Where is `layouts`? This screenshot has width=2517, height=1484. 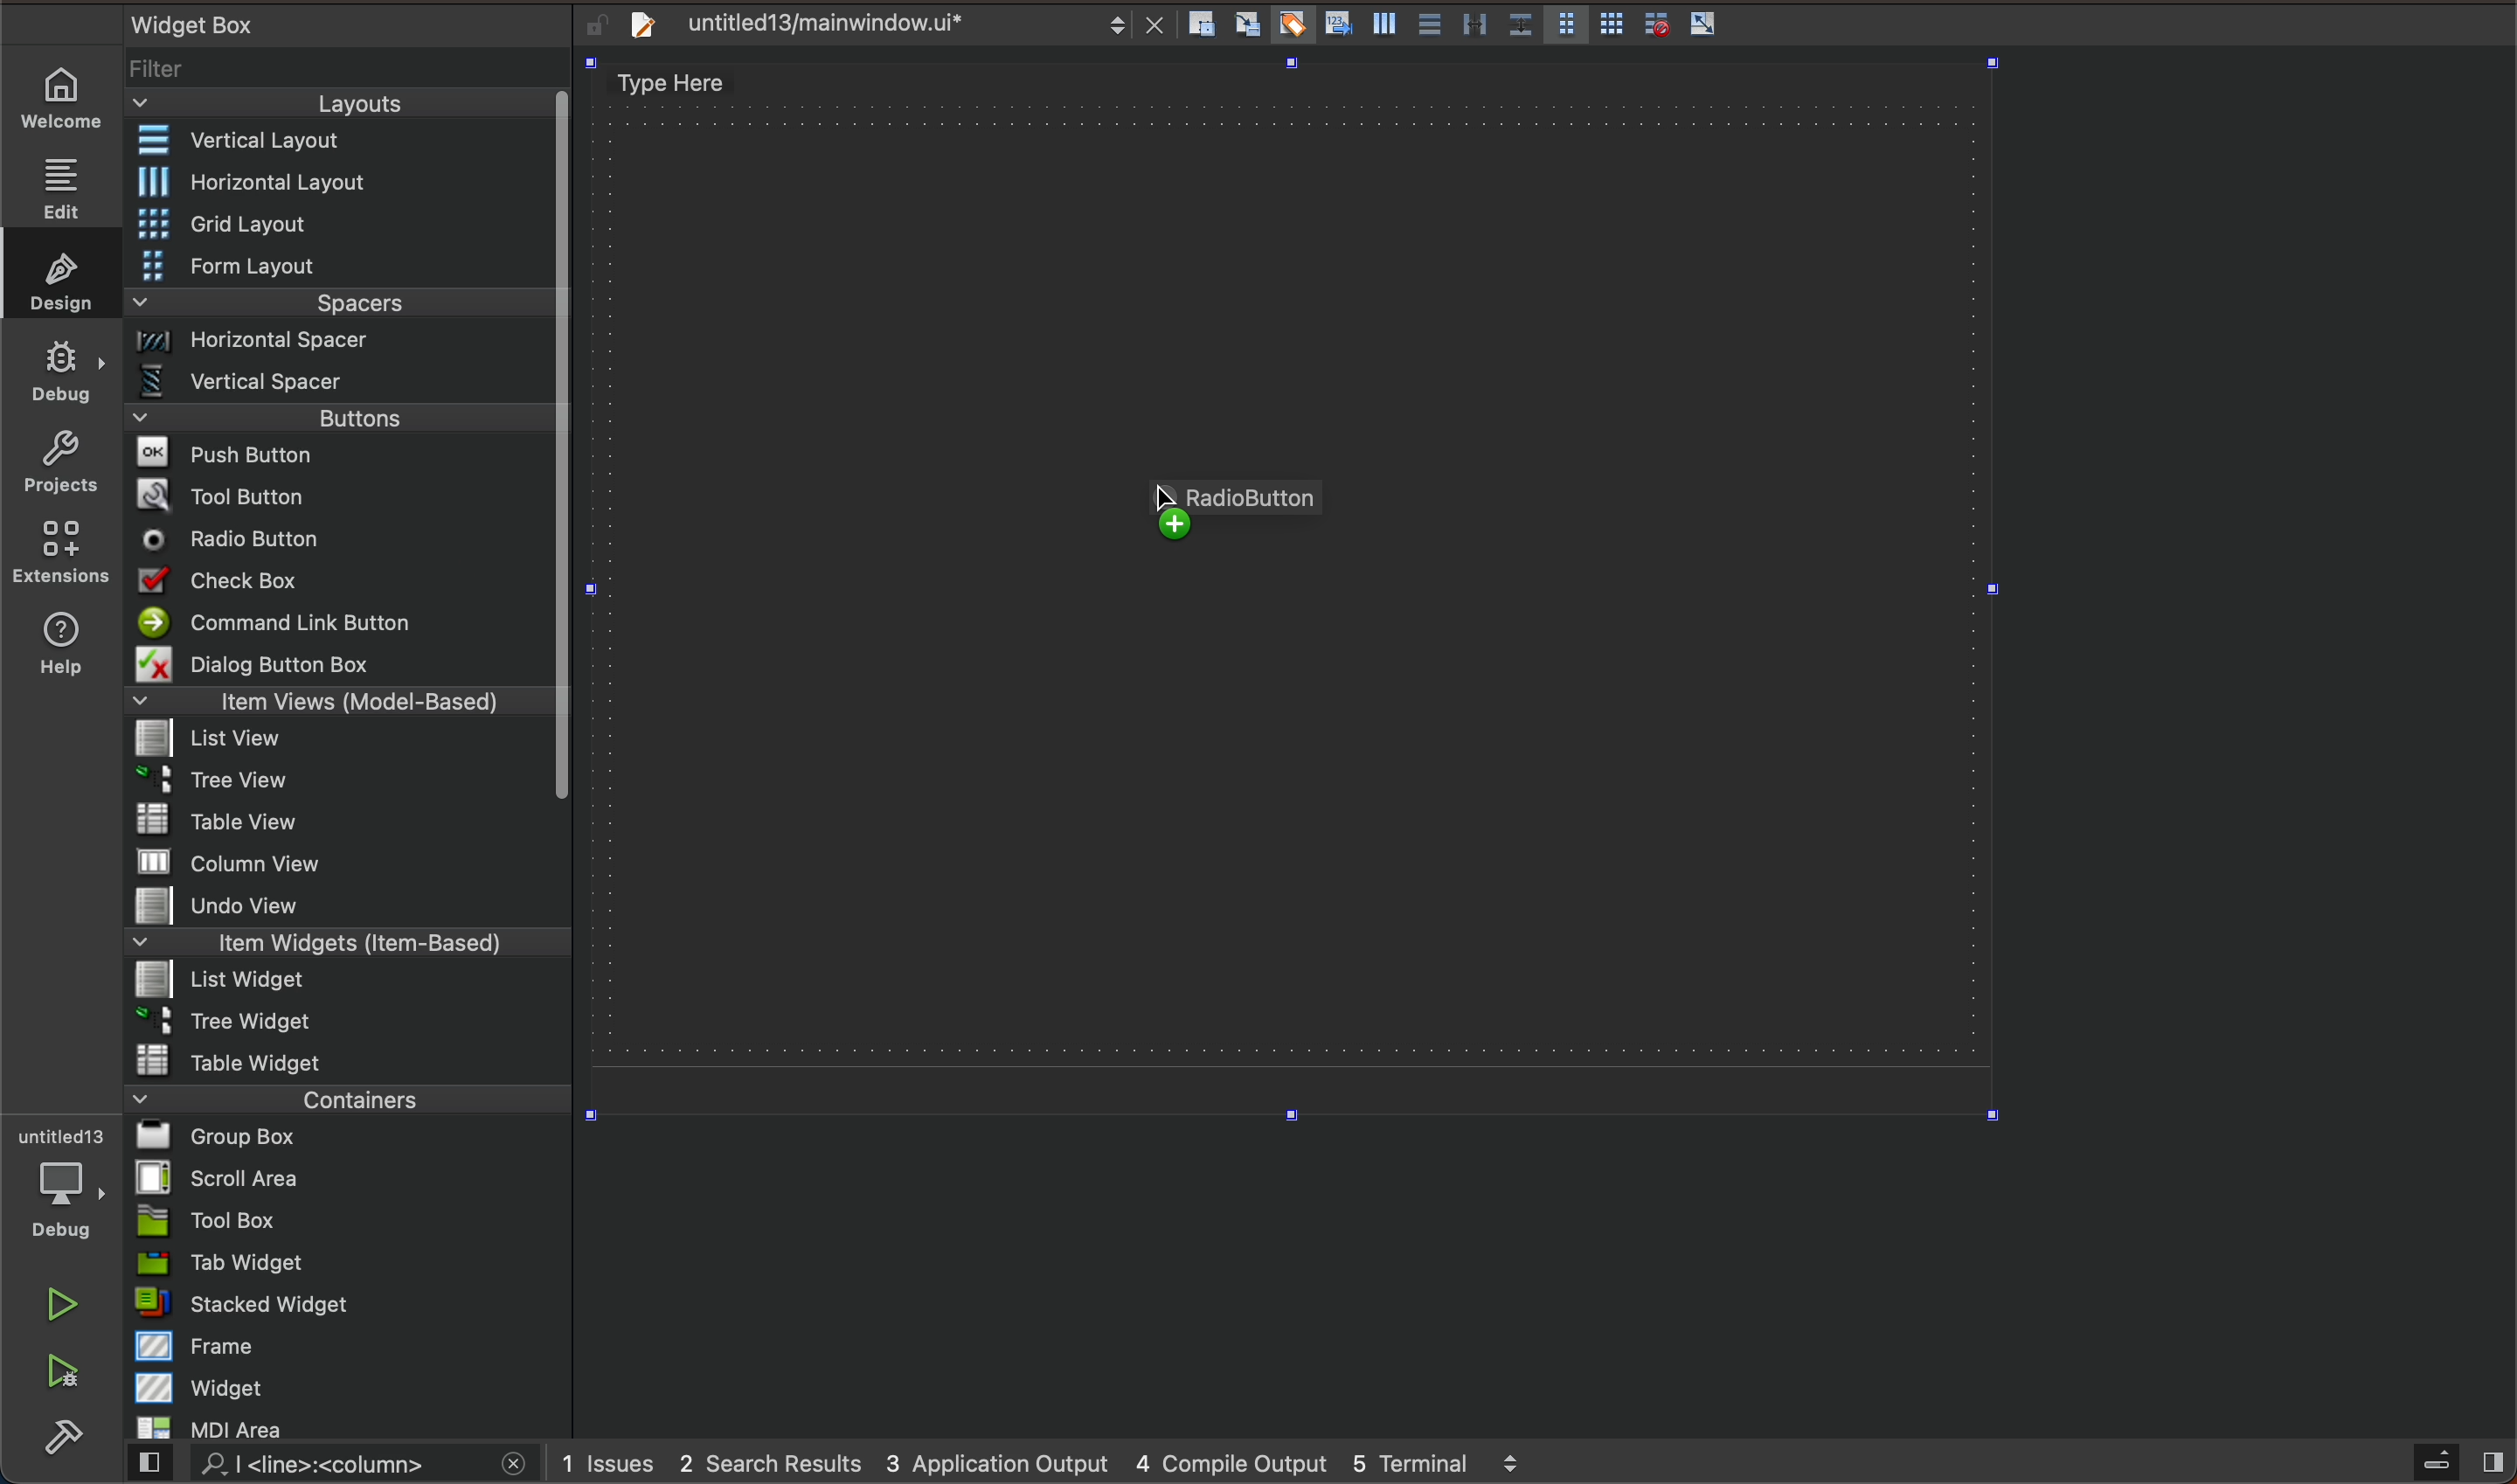 layouts is located at coordinates (340, 110).